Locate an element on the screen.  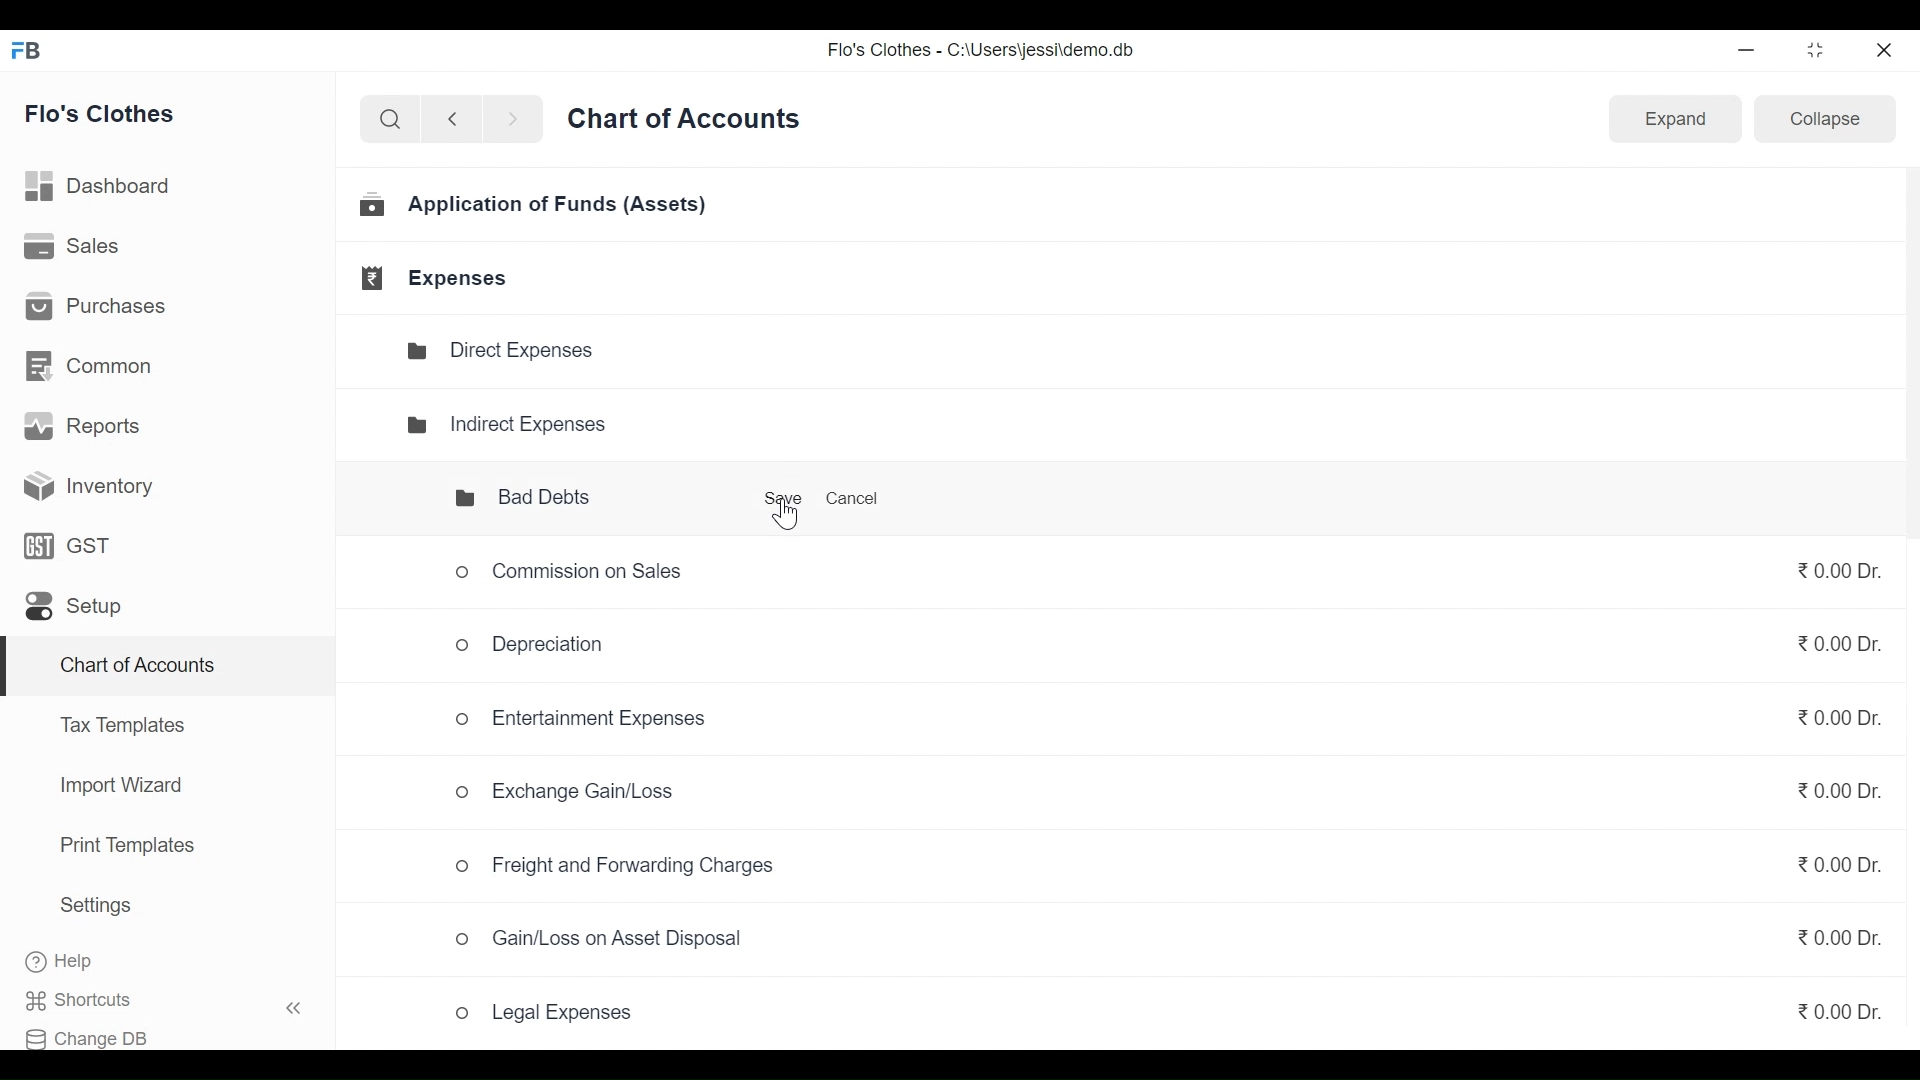
₹0.00Dr. is located at coordinates (1835, 573).